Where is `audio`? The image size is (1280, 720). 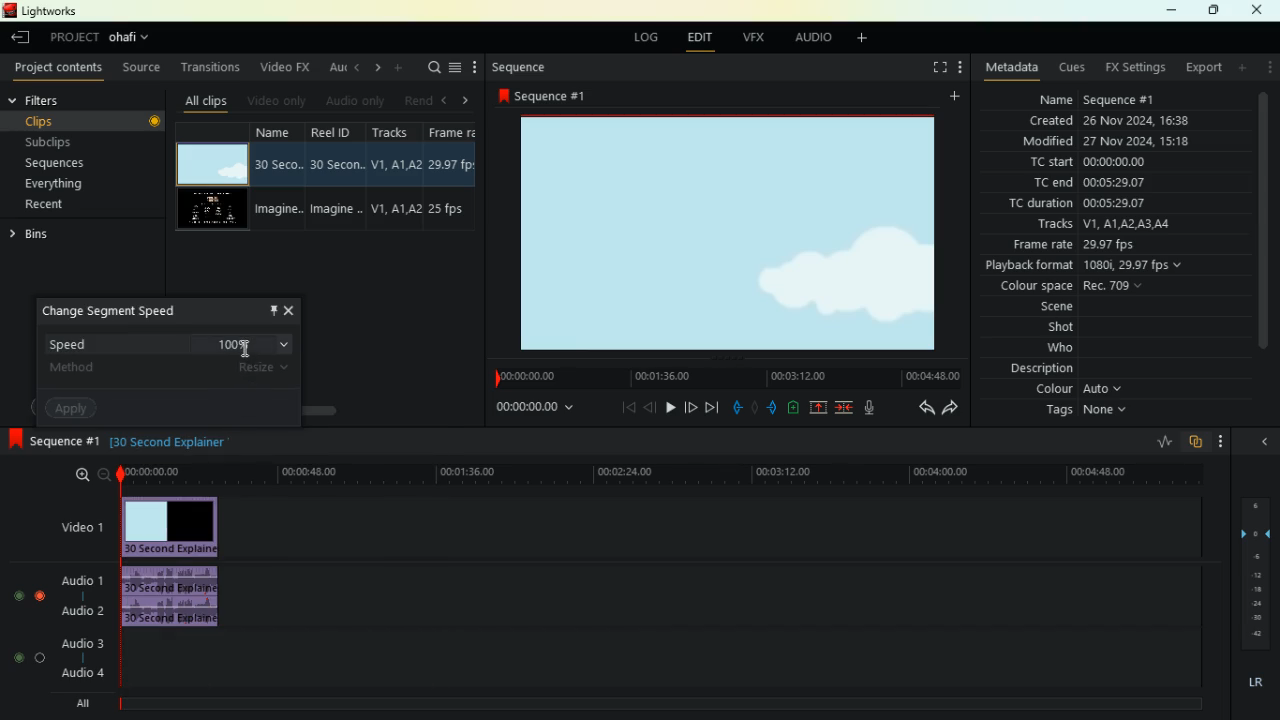
audio is located at coordinates (182, 597).